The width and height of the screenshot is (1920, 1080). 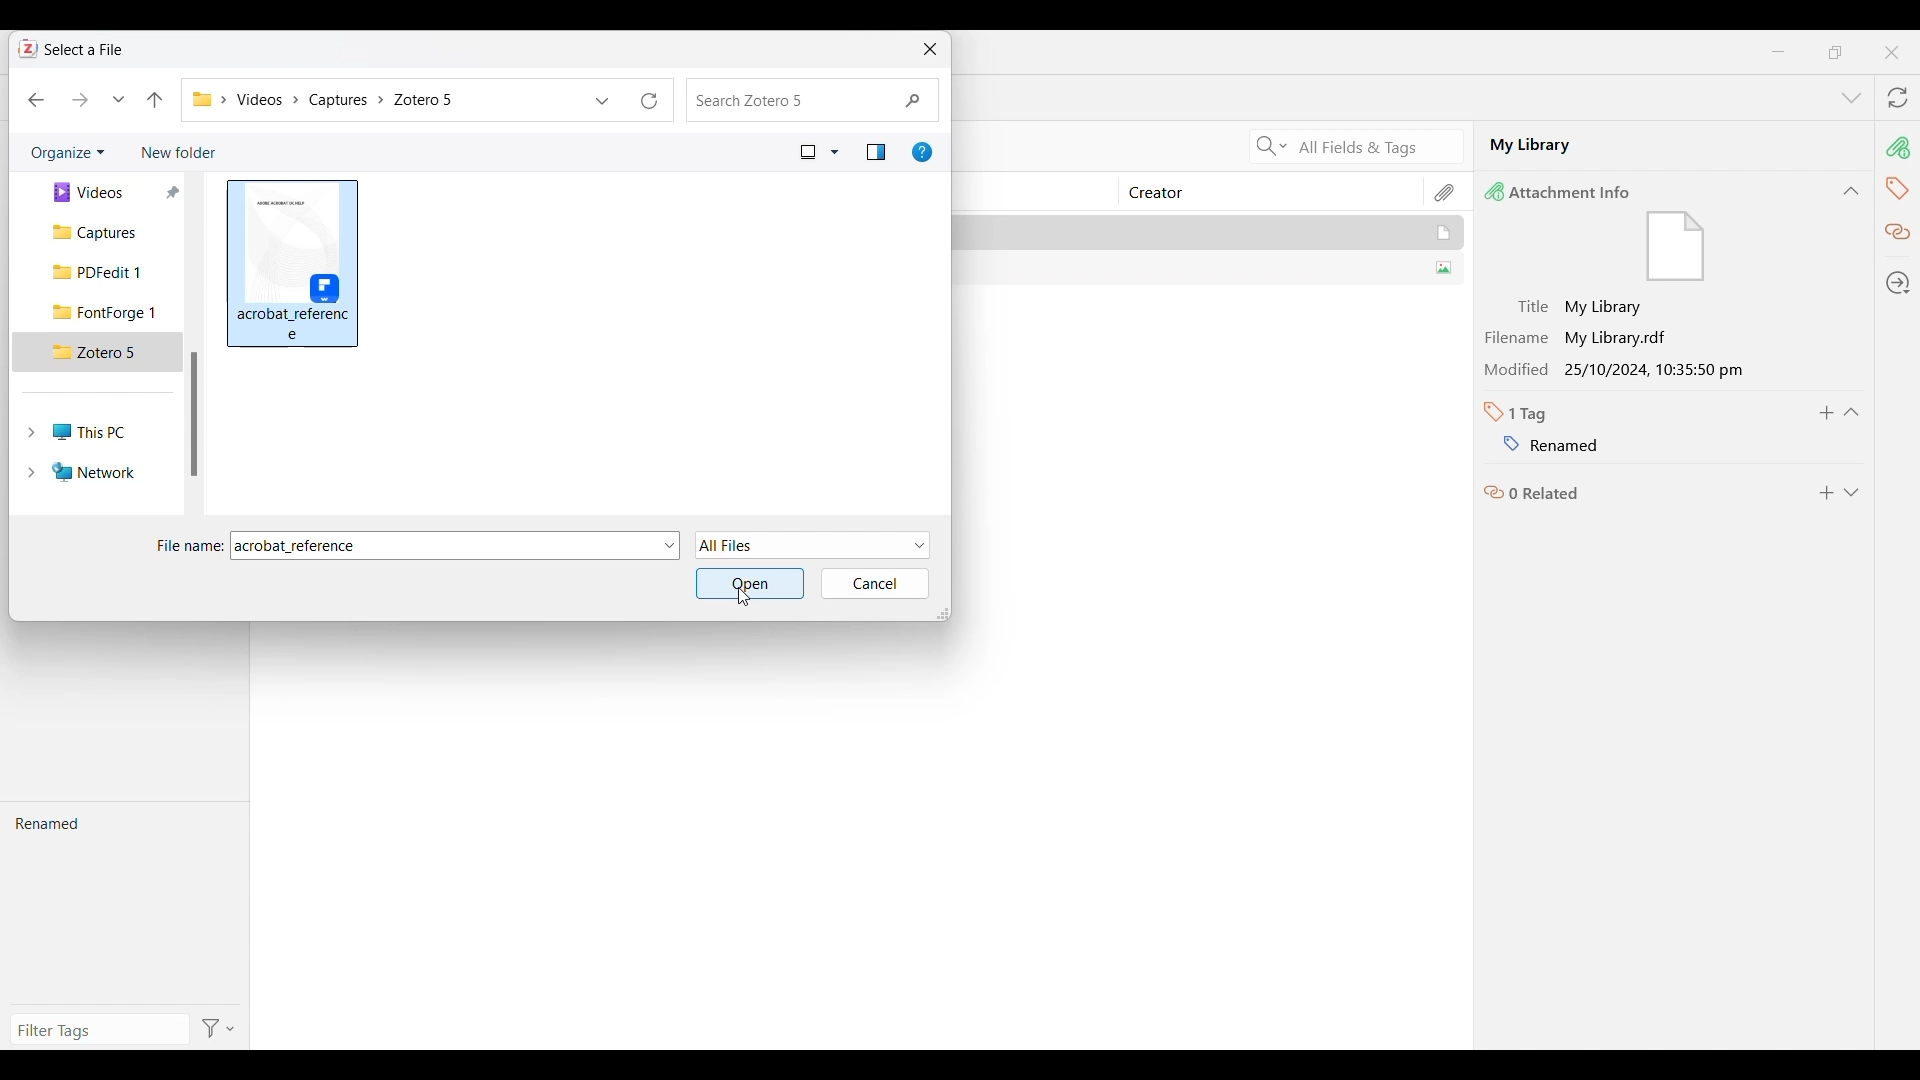 I want to click on Cancel inputs made, so click(x=875, y=584).